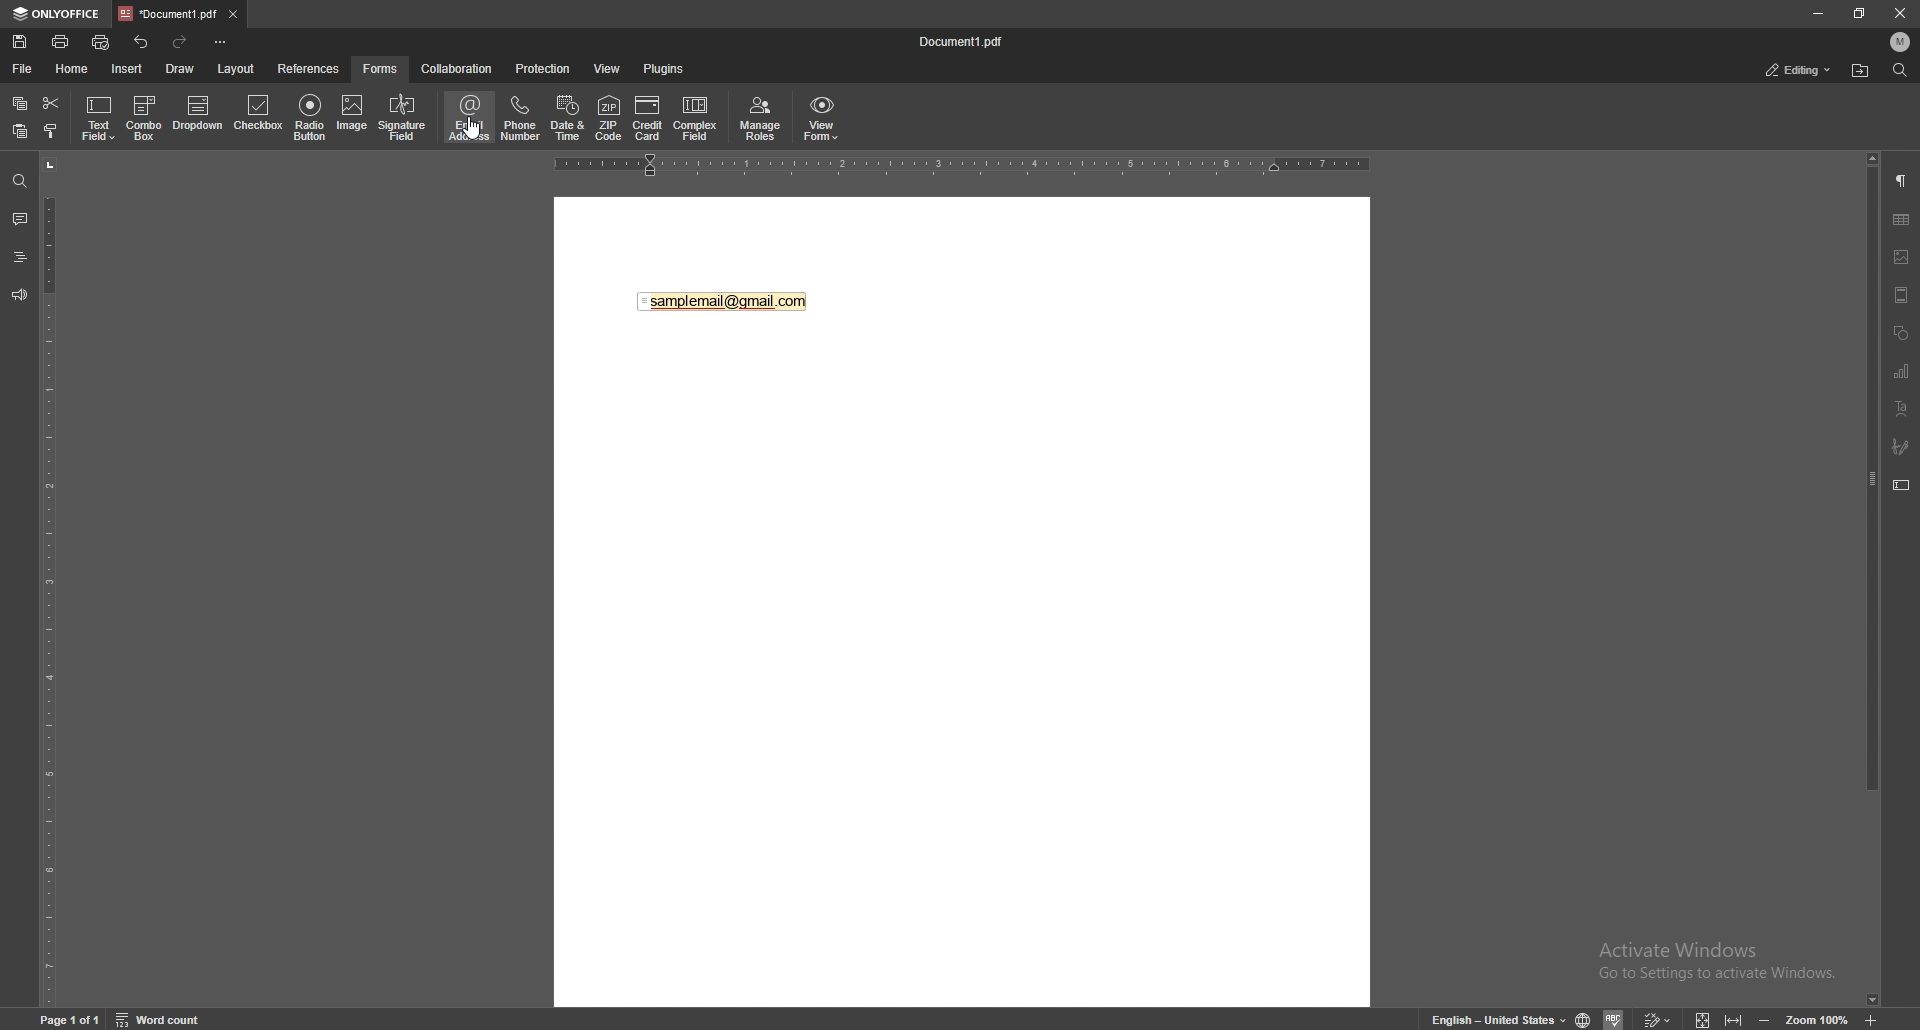 This screenshot has height=1030, width=1920. Describe the element at coordinates (1902, 179) in the screenshot. I see `paragraph` at that location.